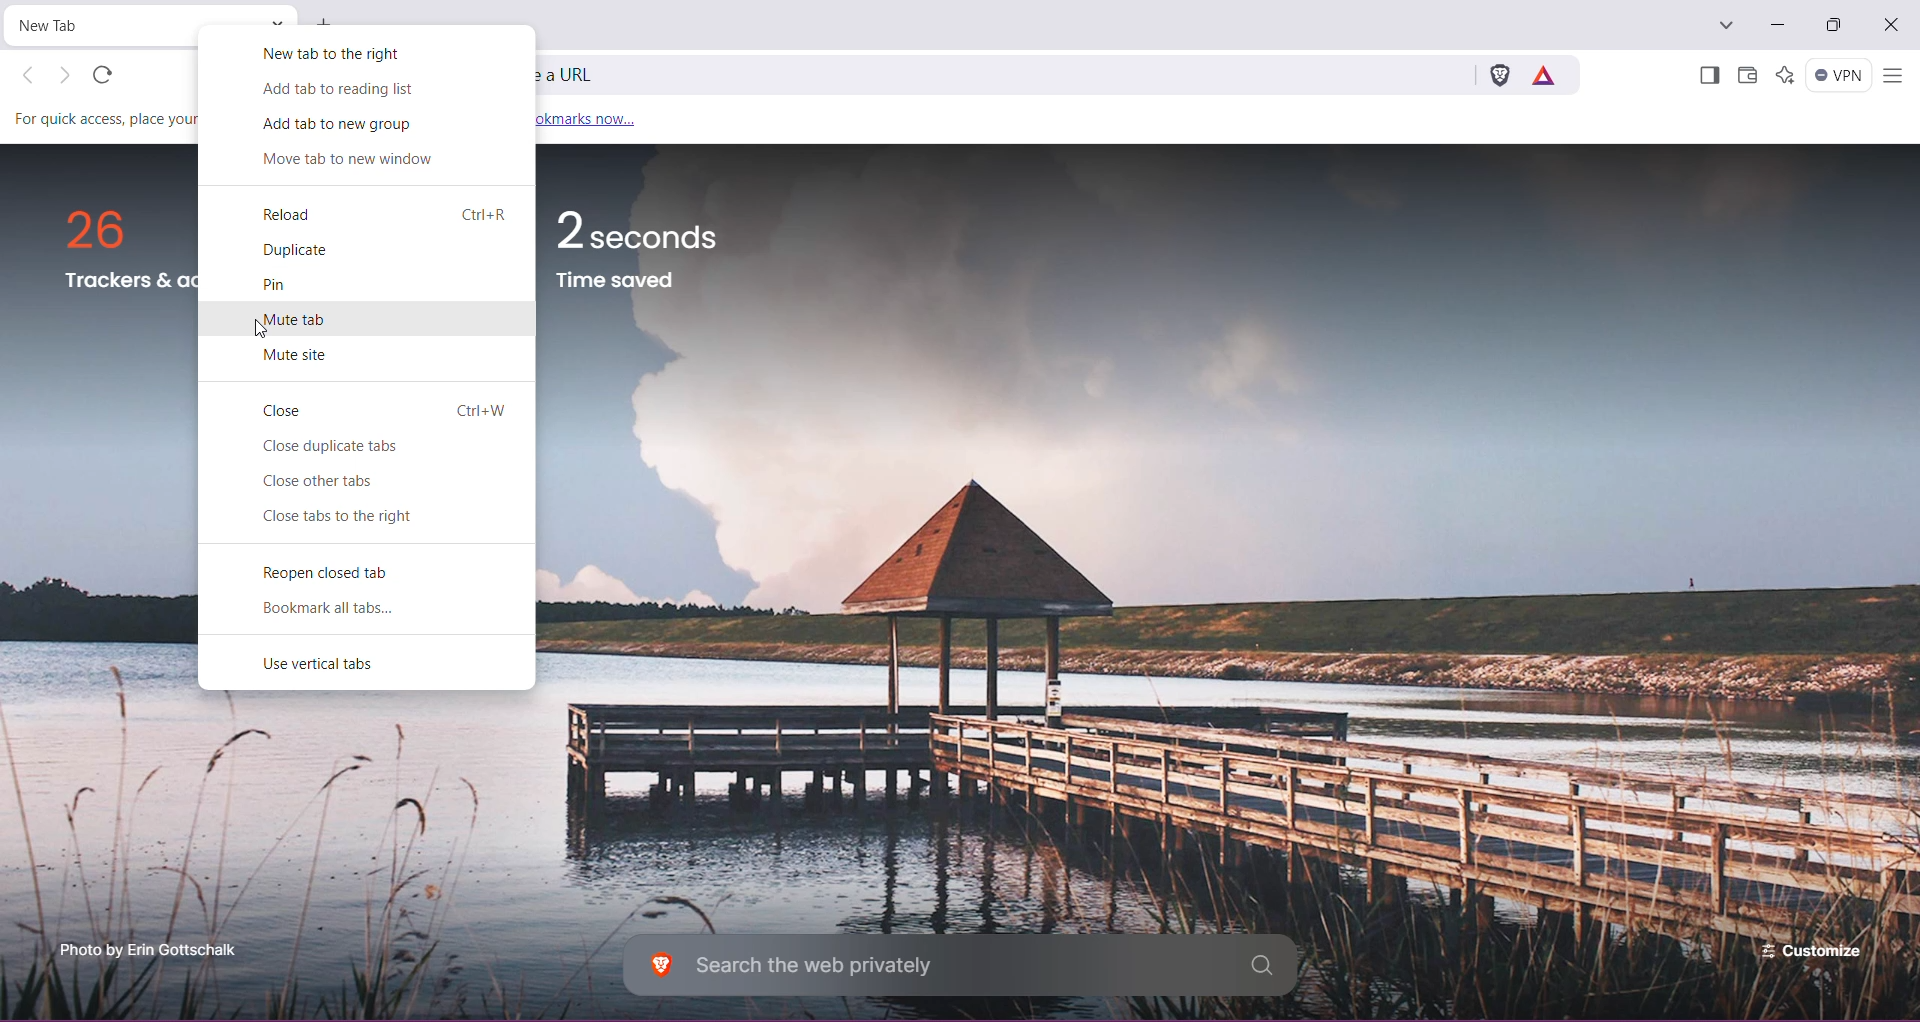 This screenshot has height=1022, width=1920. What do you see at coordinates (330, 664) in the screenshot?
I see `Use vertical tabs` at bounding box center [330, 664].